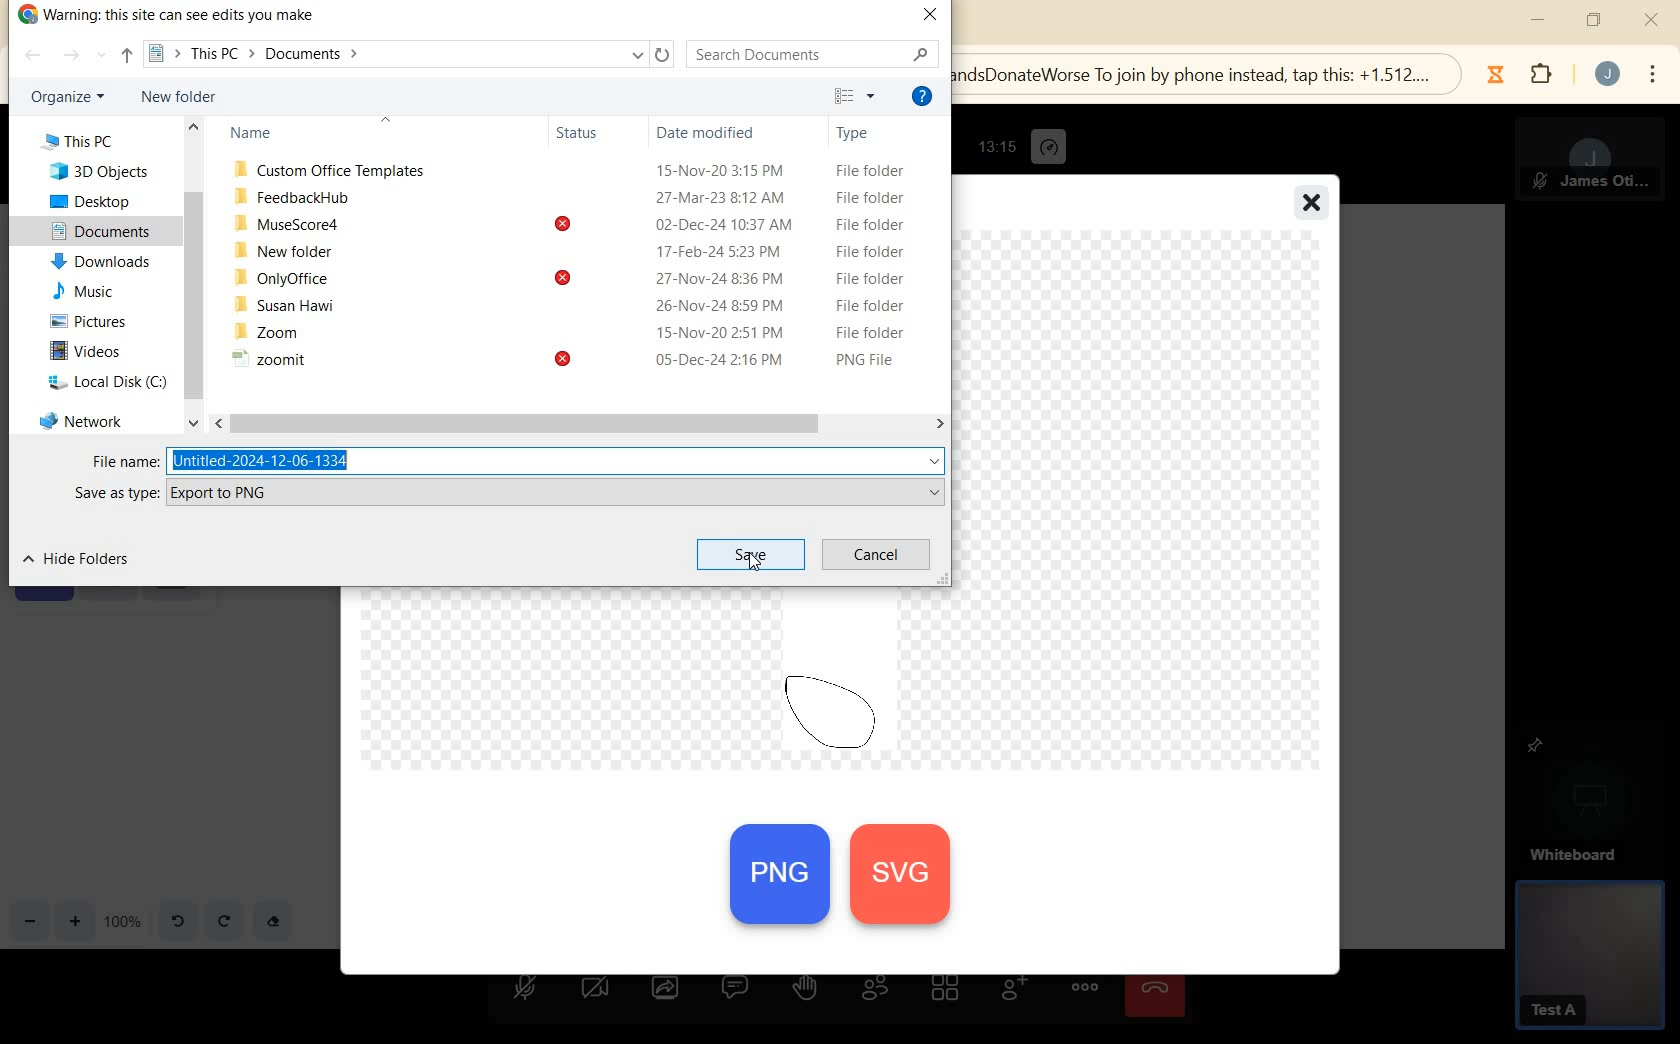  I want to click on menu, so click(1652, 72).